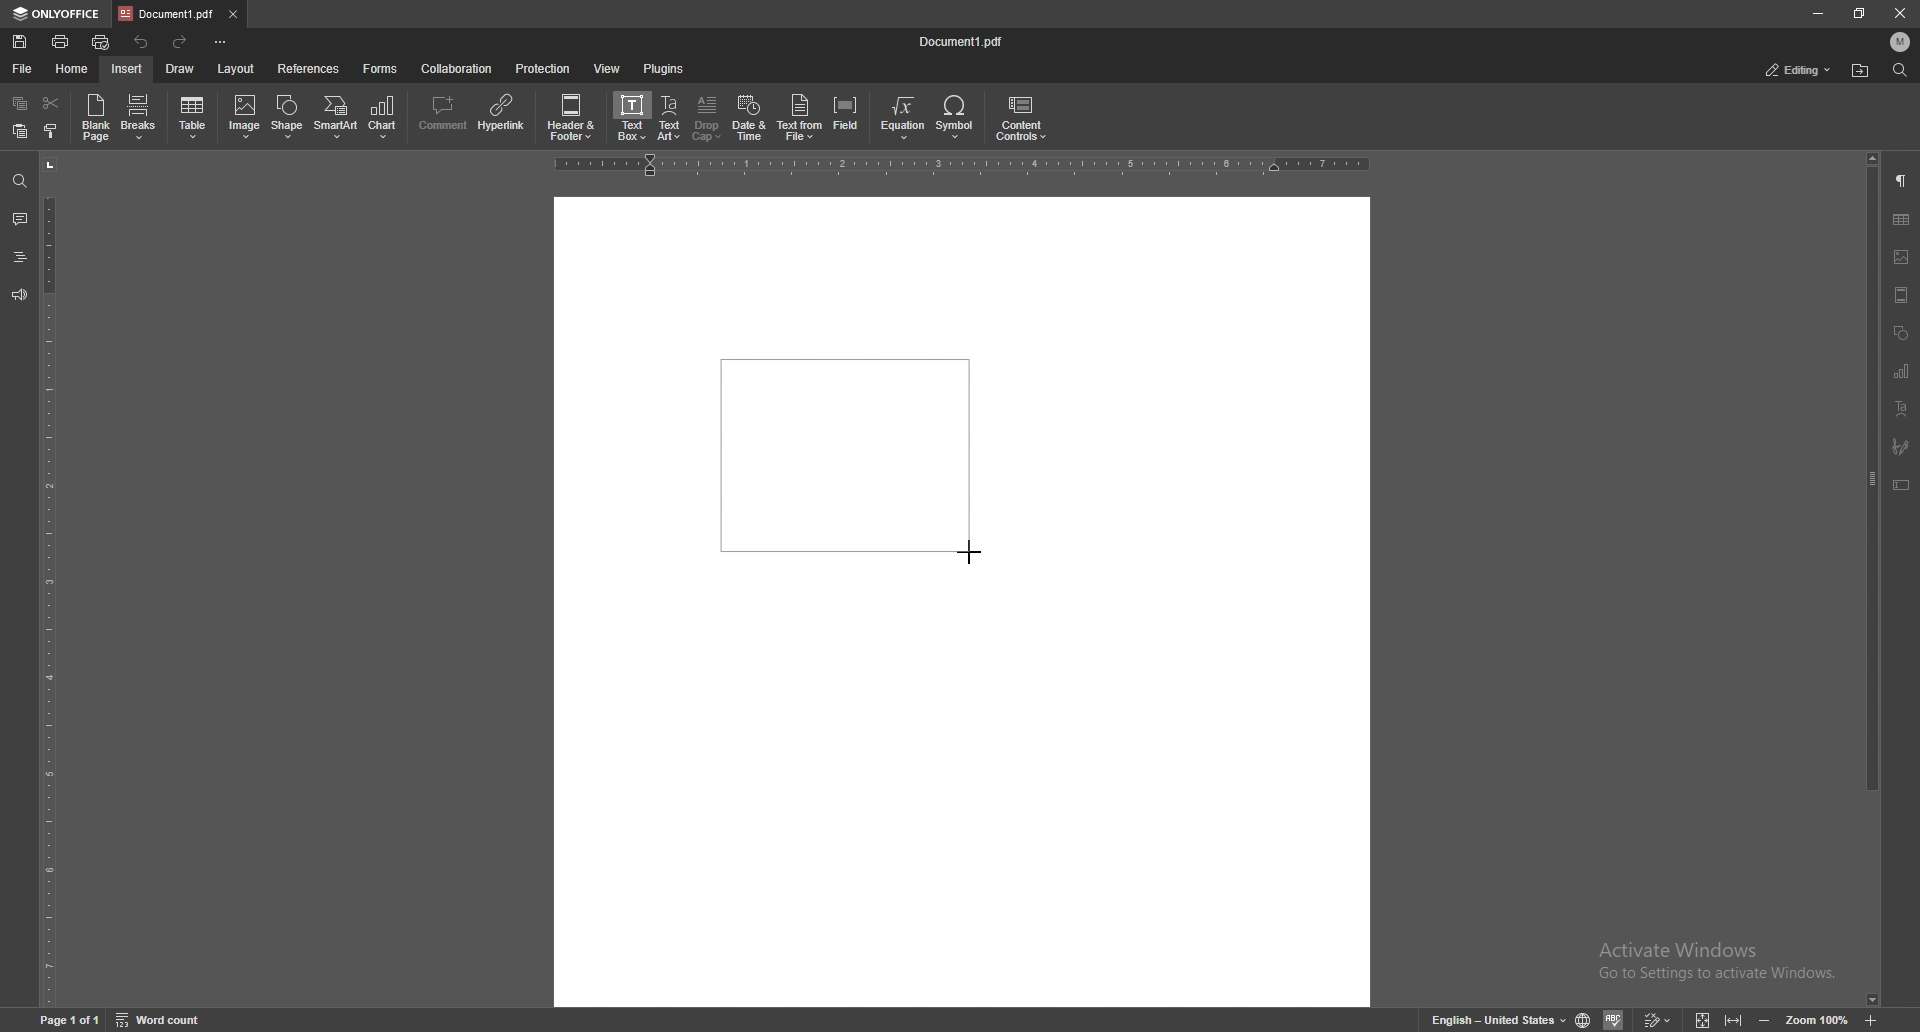 This screenshot has height=1032, width=1920. I want to click on file, so click(22, 69).